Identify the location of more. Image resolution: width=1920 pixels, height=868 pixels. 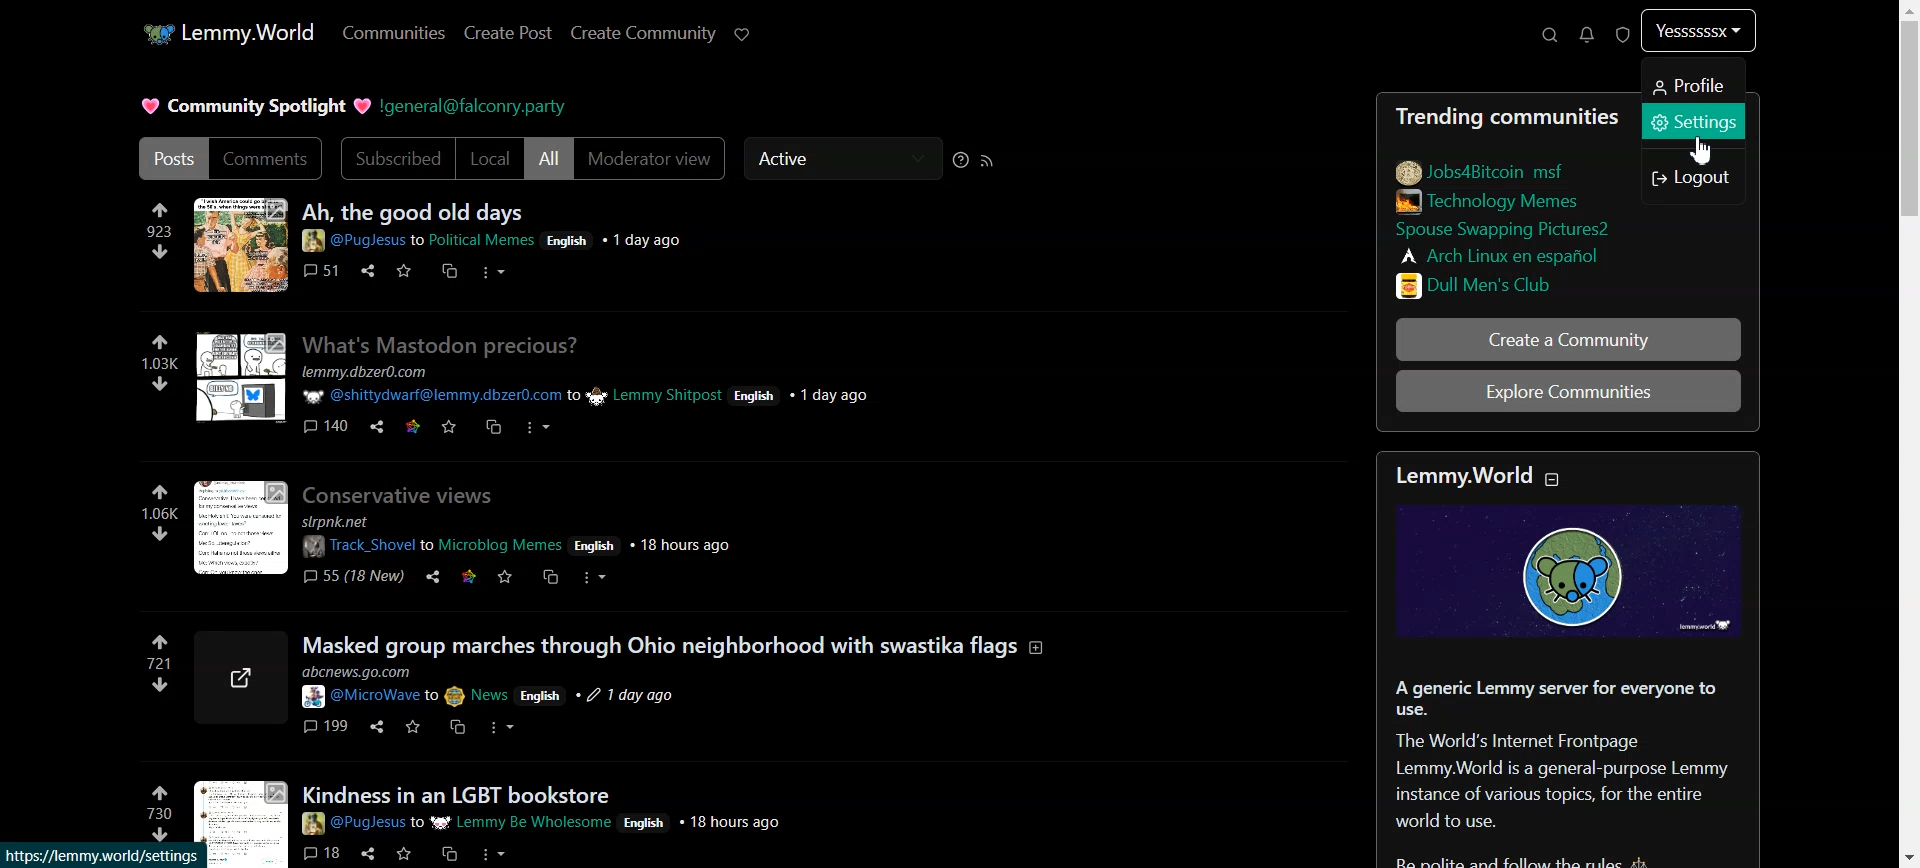
(505, 726).